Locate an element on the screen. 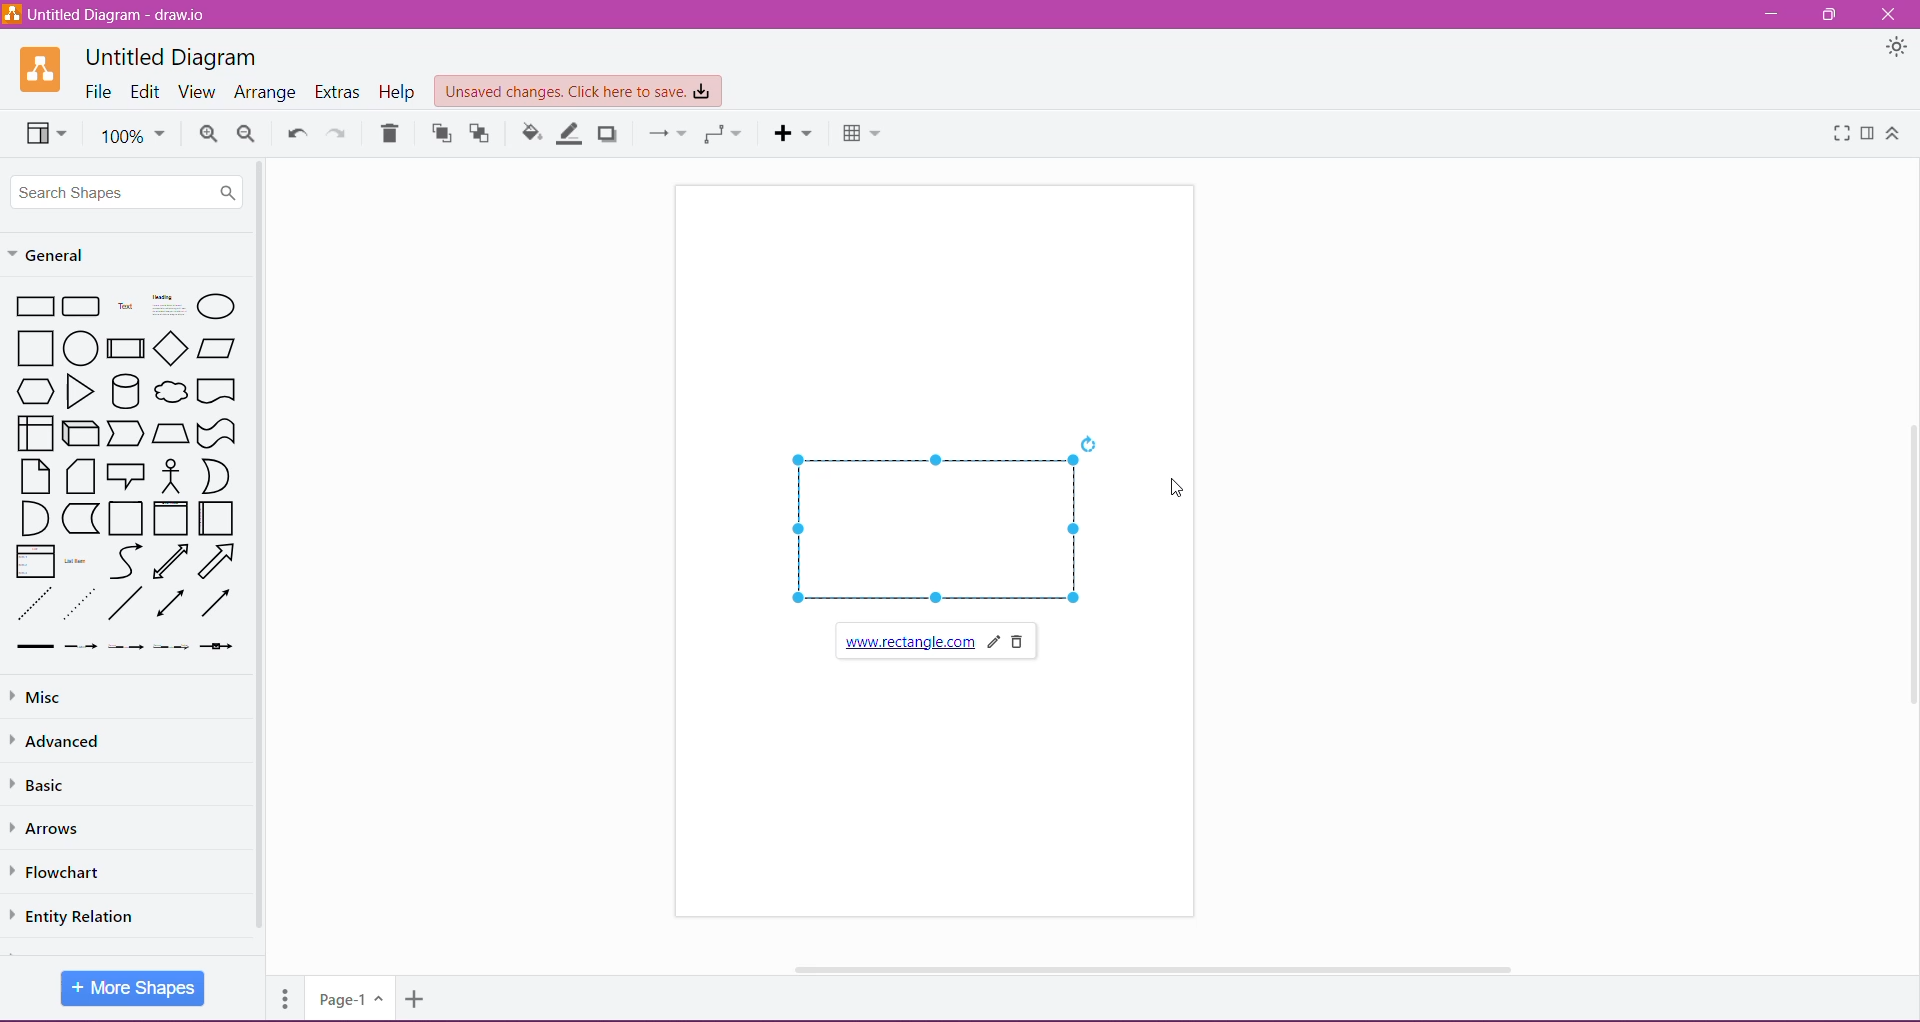 This screenshot has width=1920, height=1022. general is located at coordinates (71, 254).